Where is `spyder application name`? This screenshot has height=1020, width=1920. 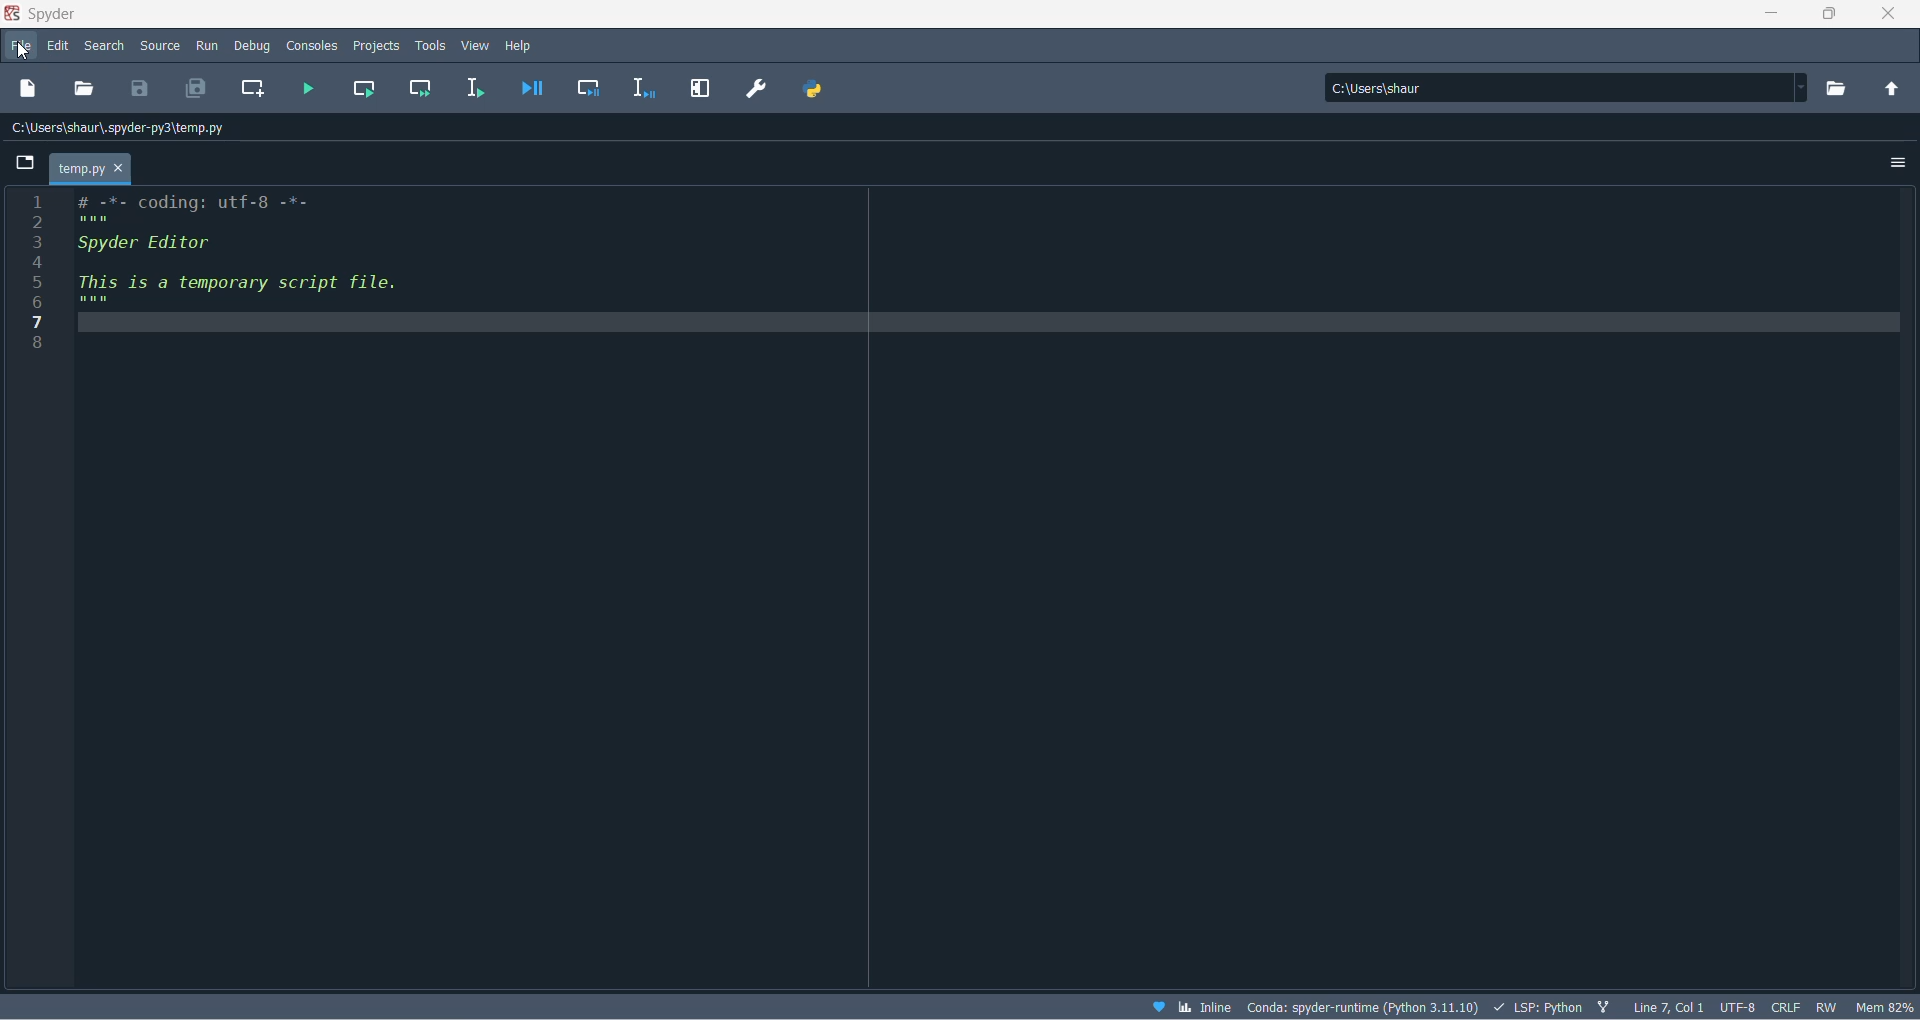
spyder application name is located at coordinates (43, 15).